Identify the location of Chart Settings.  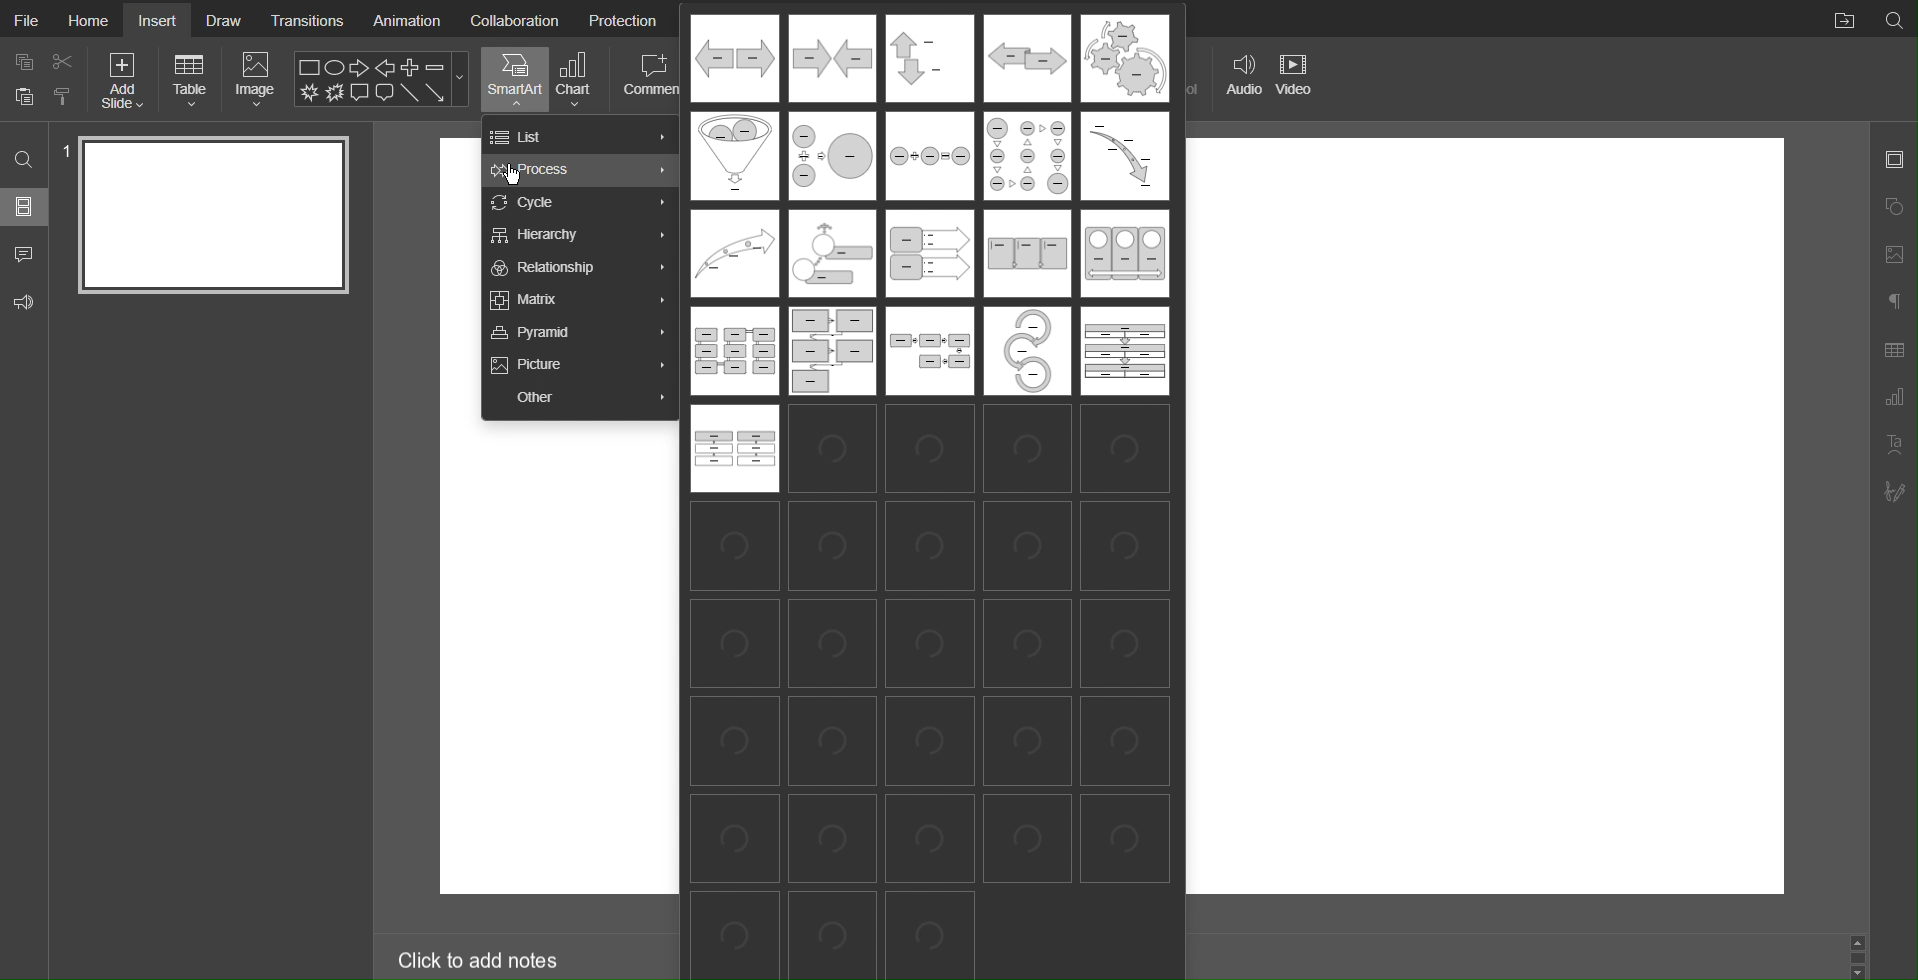
(1894, 399).